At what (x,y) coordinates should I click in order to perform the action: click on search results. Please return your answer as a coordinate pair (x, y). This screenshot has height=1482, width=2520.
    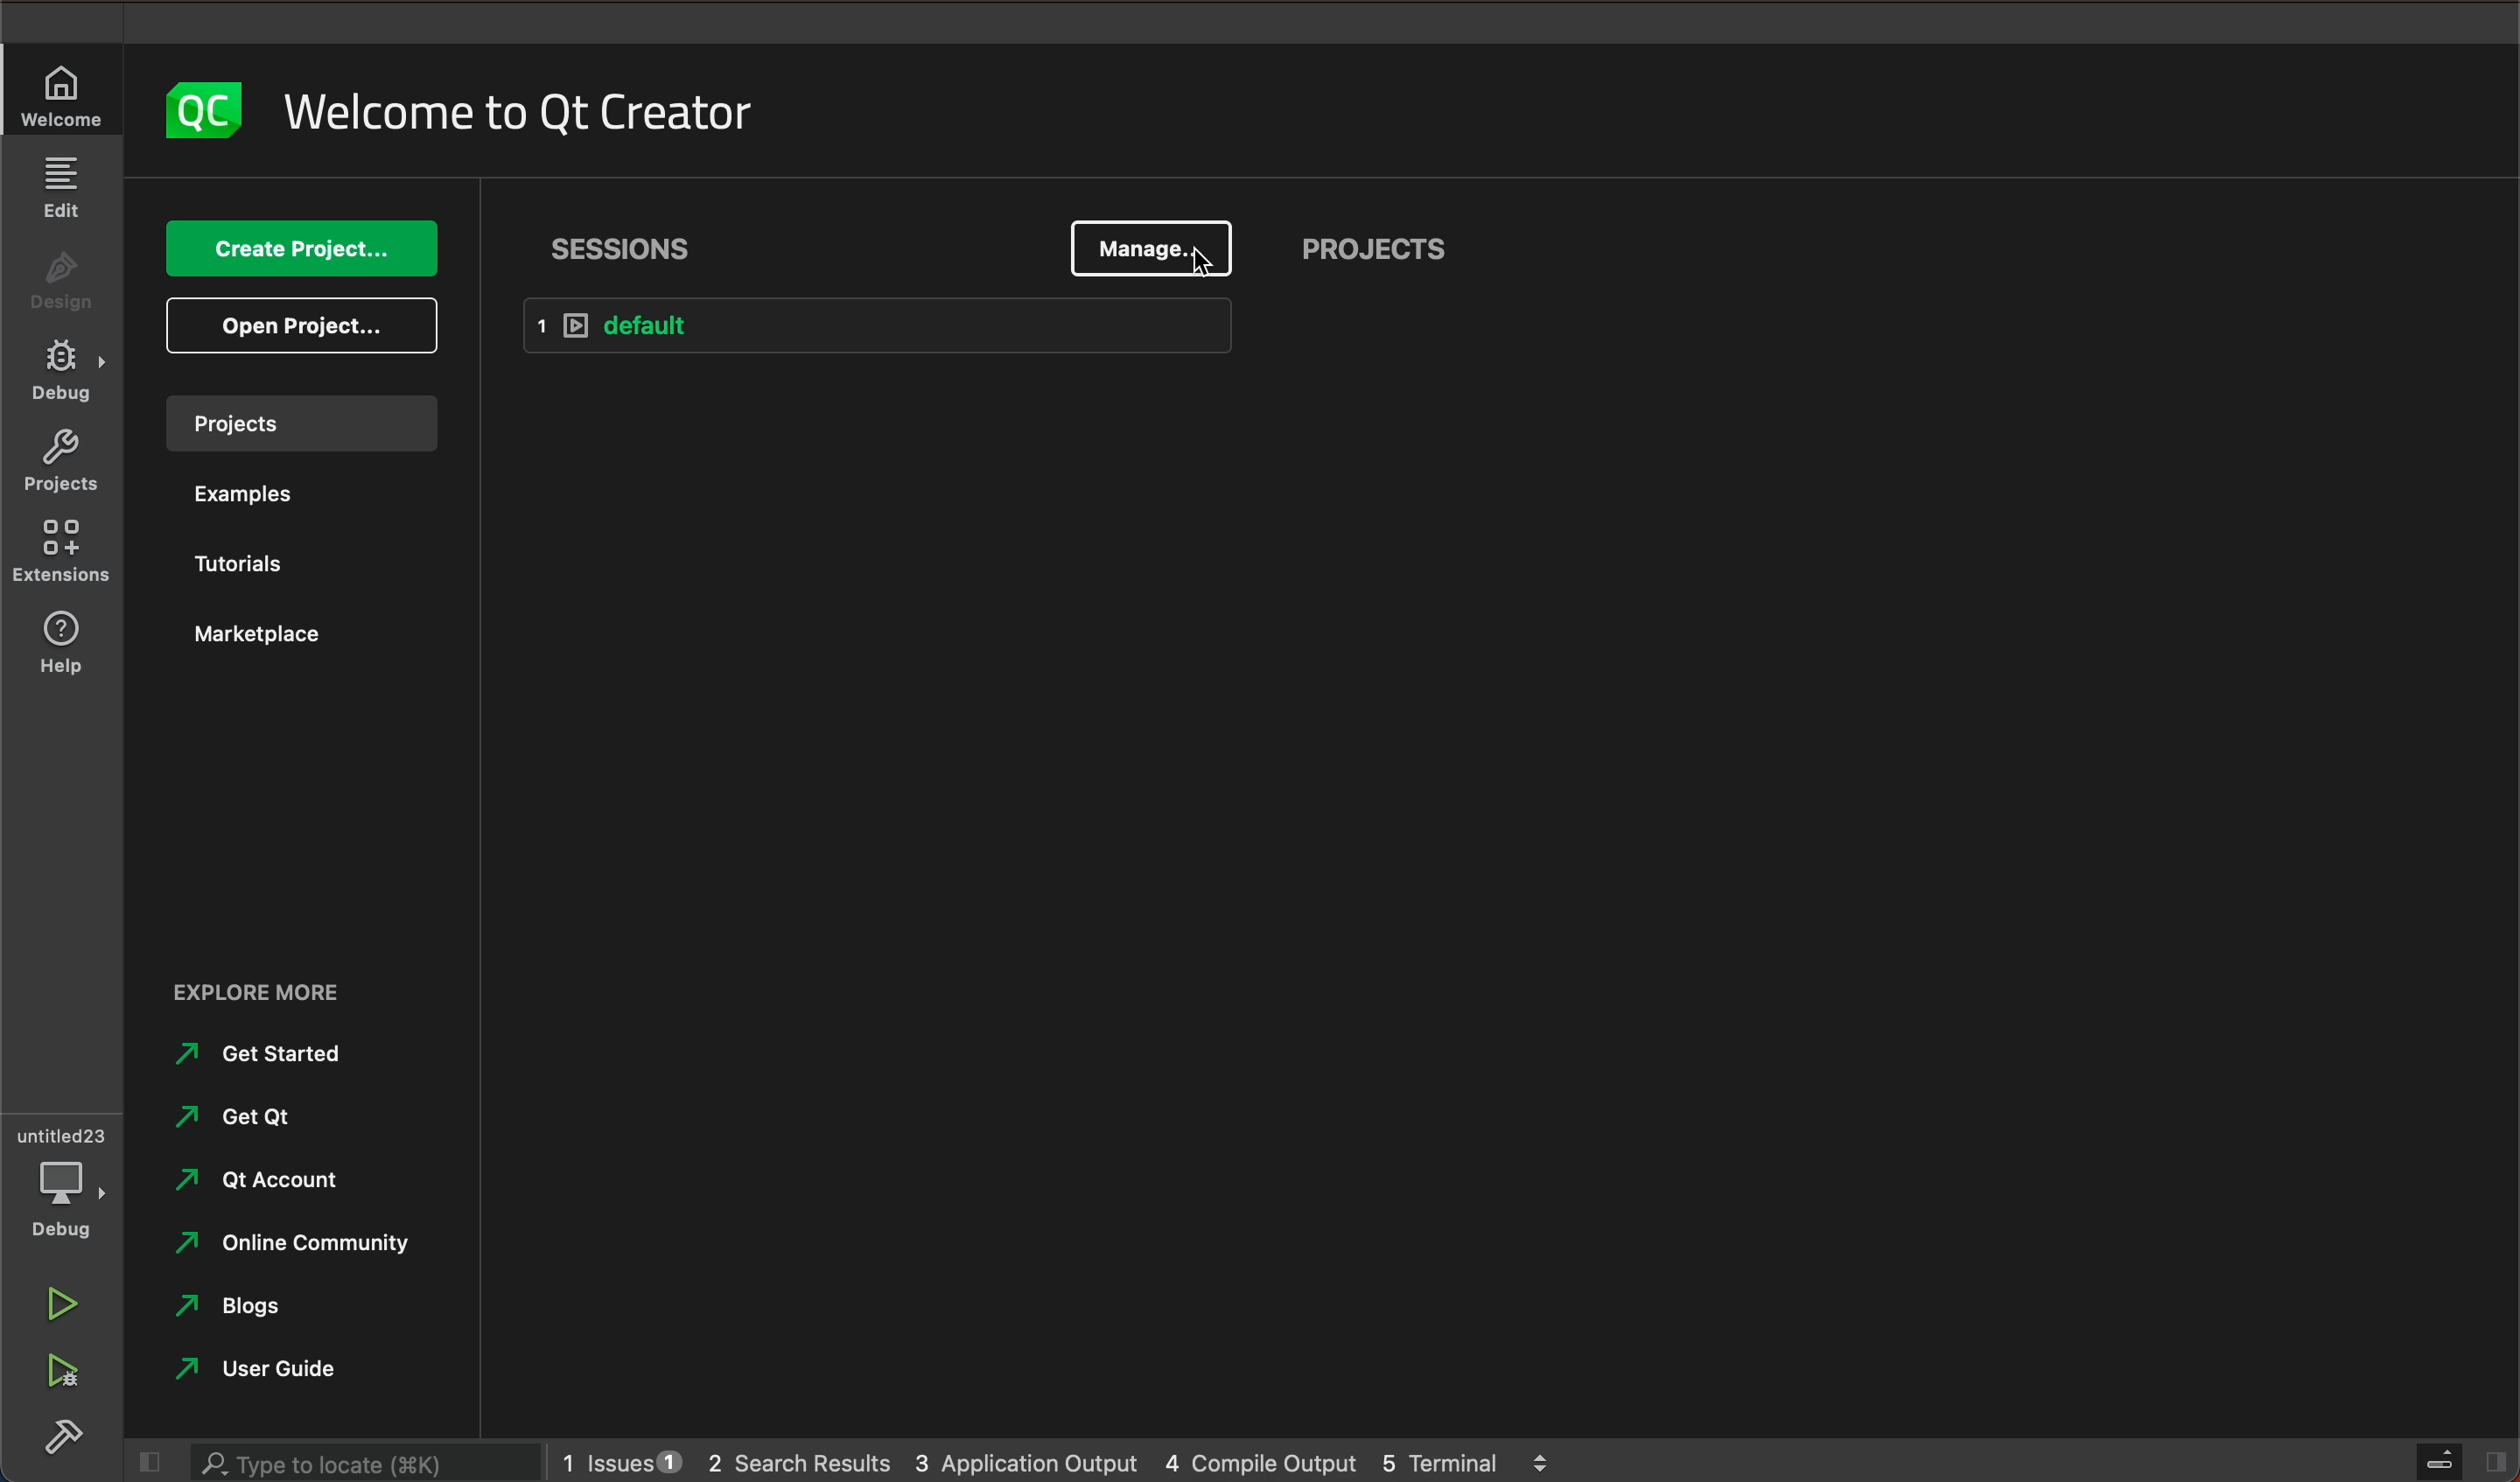
    Looking at the image, I should click on (798, 1460).